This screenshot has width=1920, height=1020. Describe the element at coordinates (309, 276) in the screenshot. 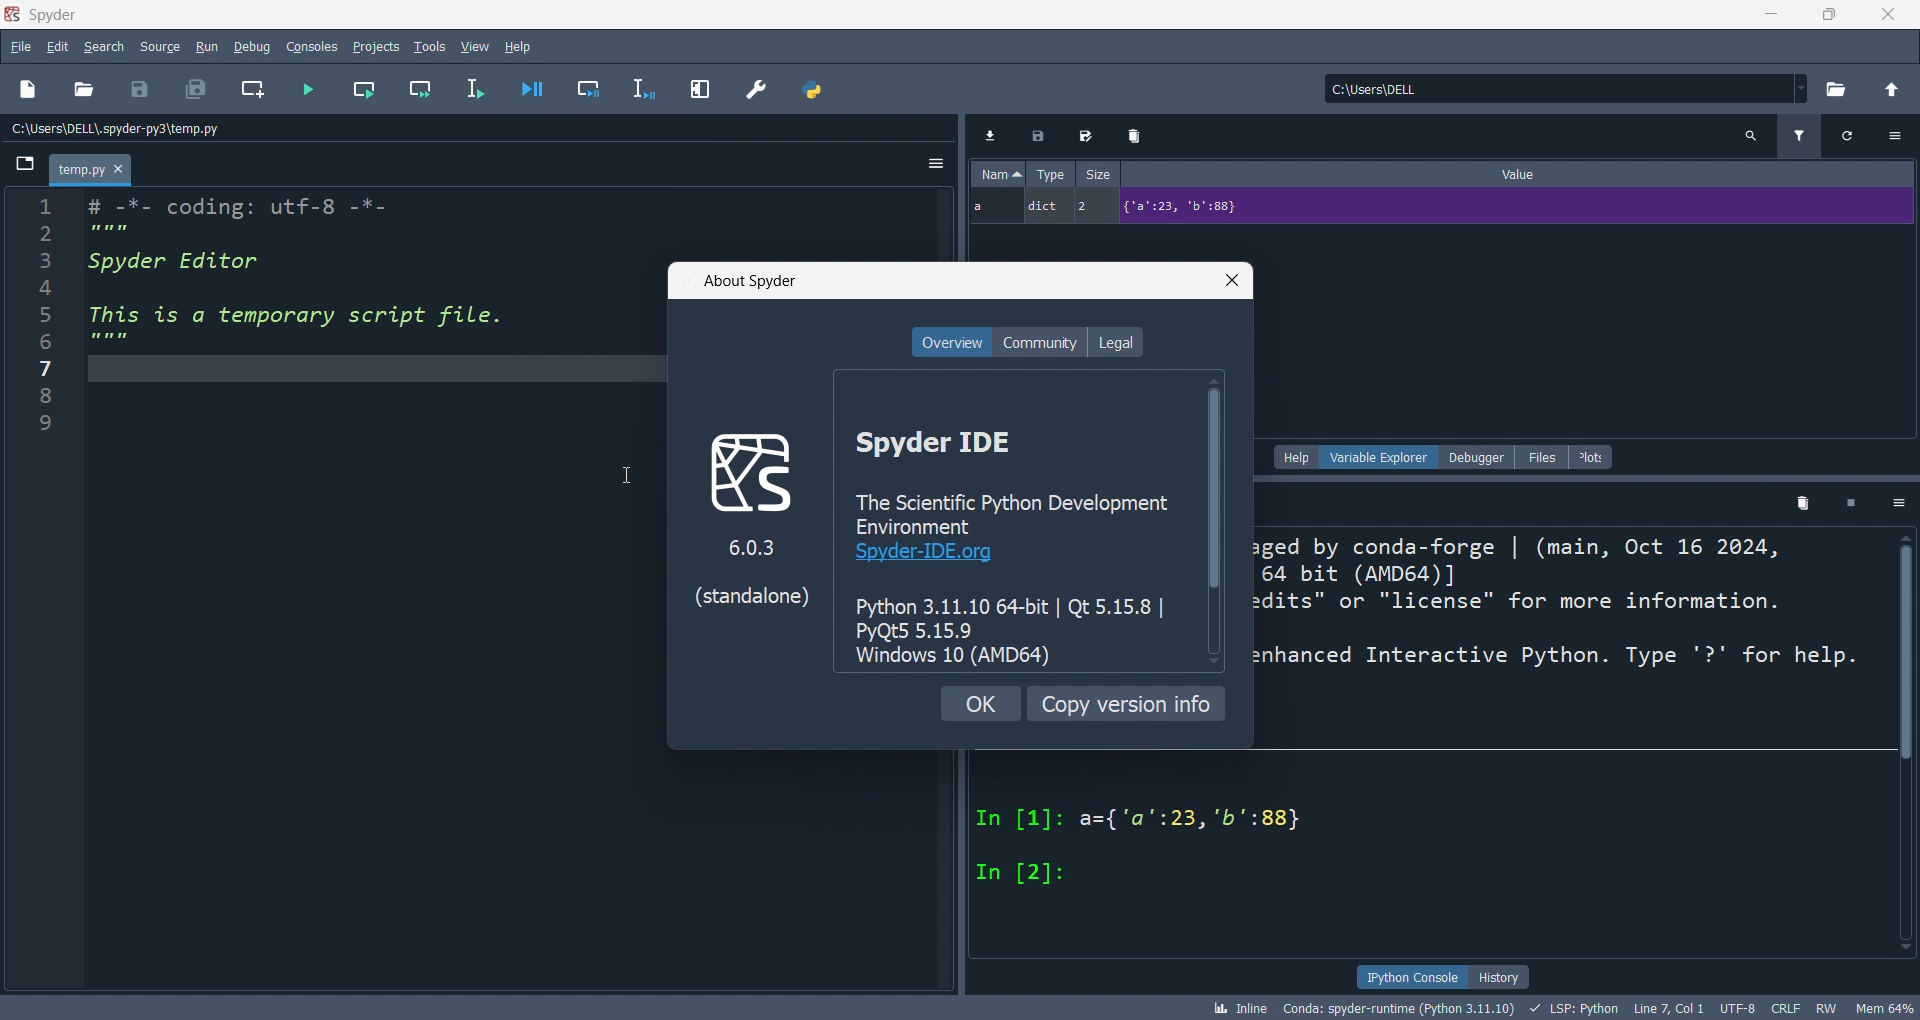

I see `coding: utf-8 -*-Spyder Editors This is a temporary script file.` at that location.